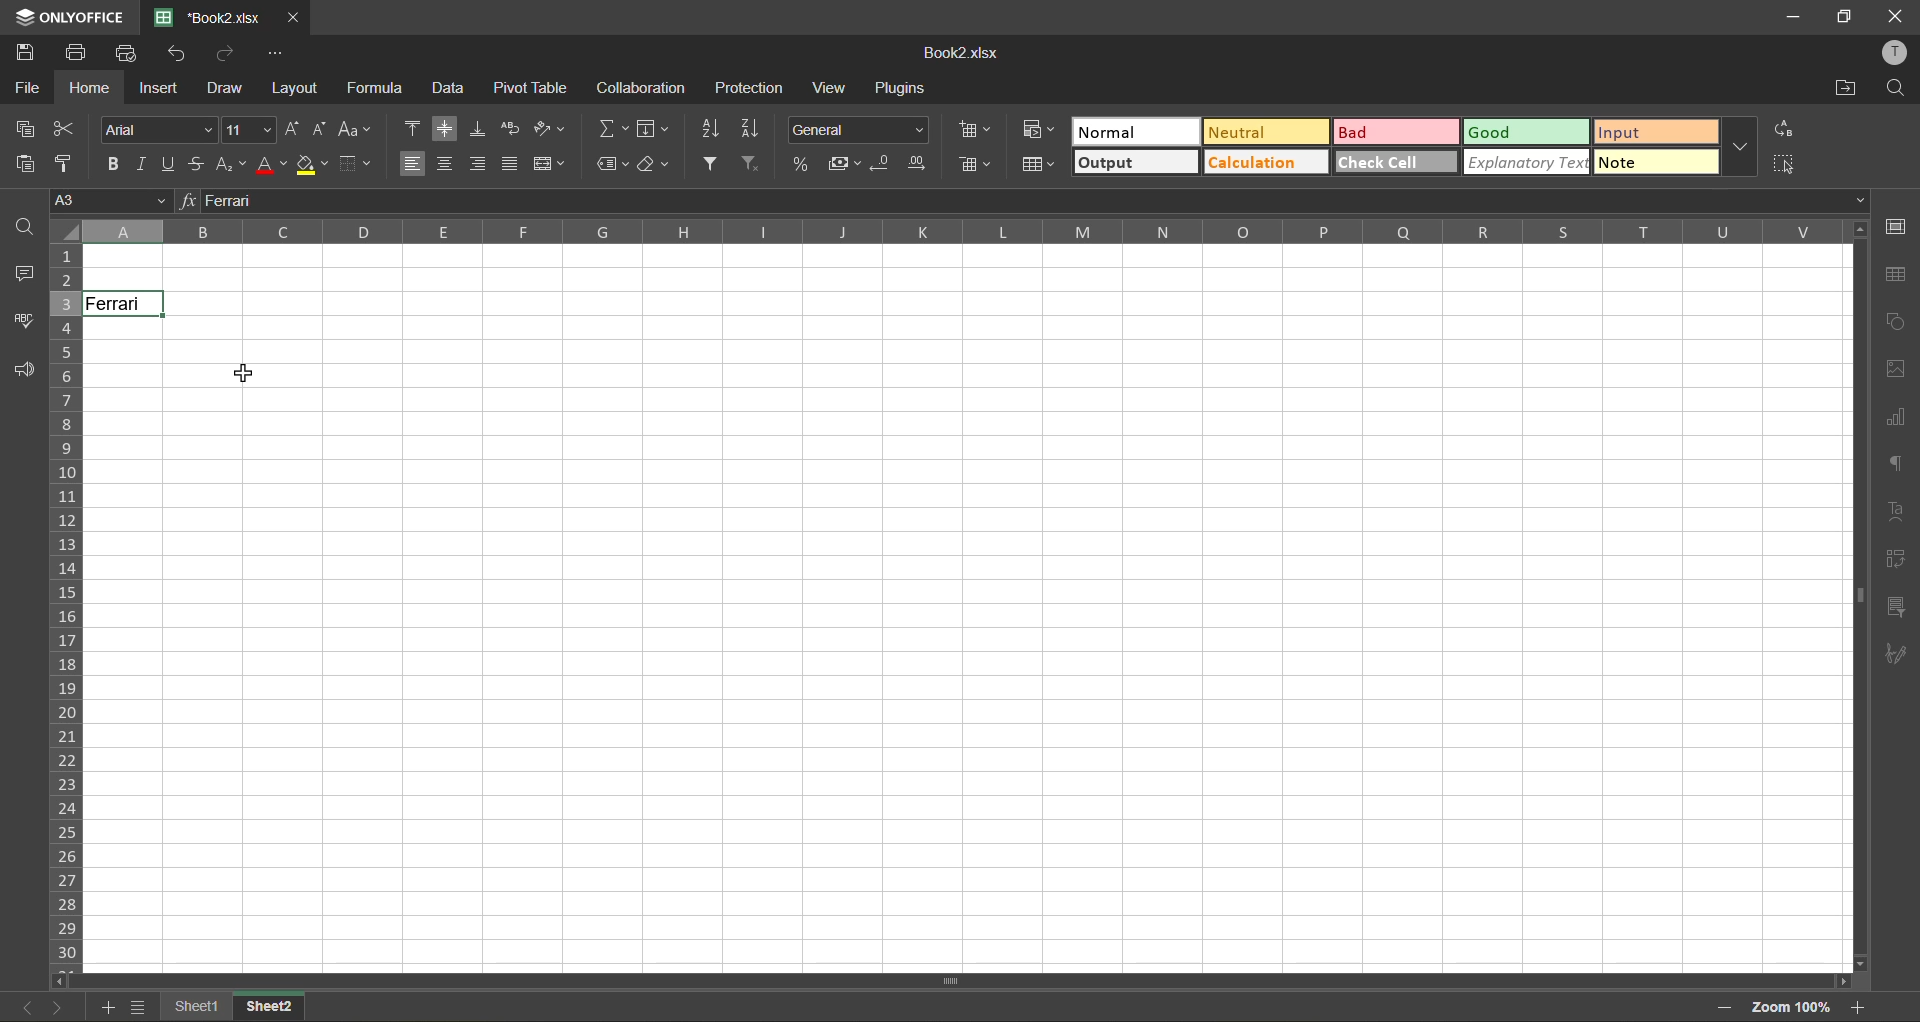  Describe the element at coordinates (751, 88) in the screenshot. I see `protection` at that location.